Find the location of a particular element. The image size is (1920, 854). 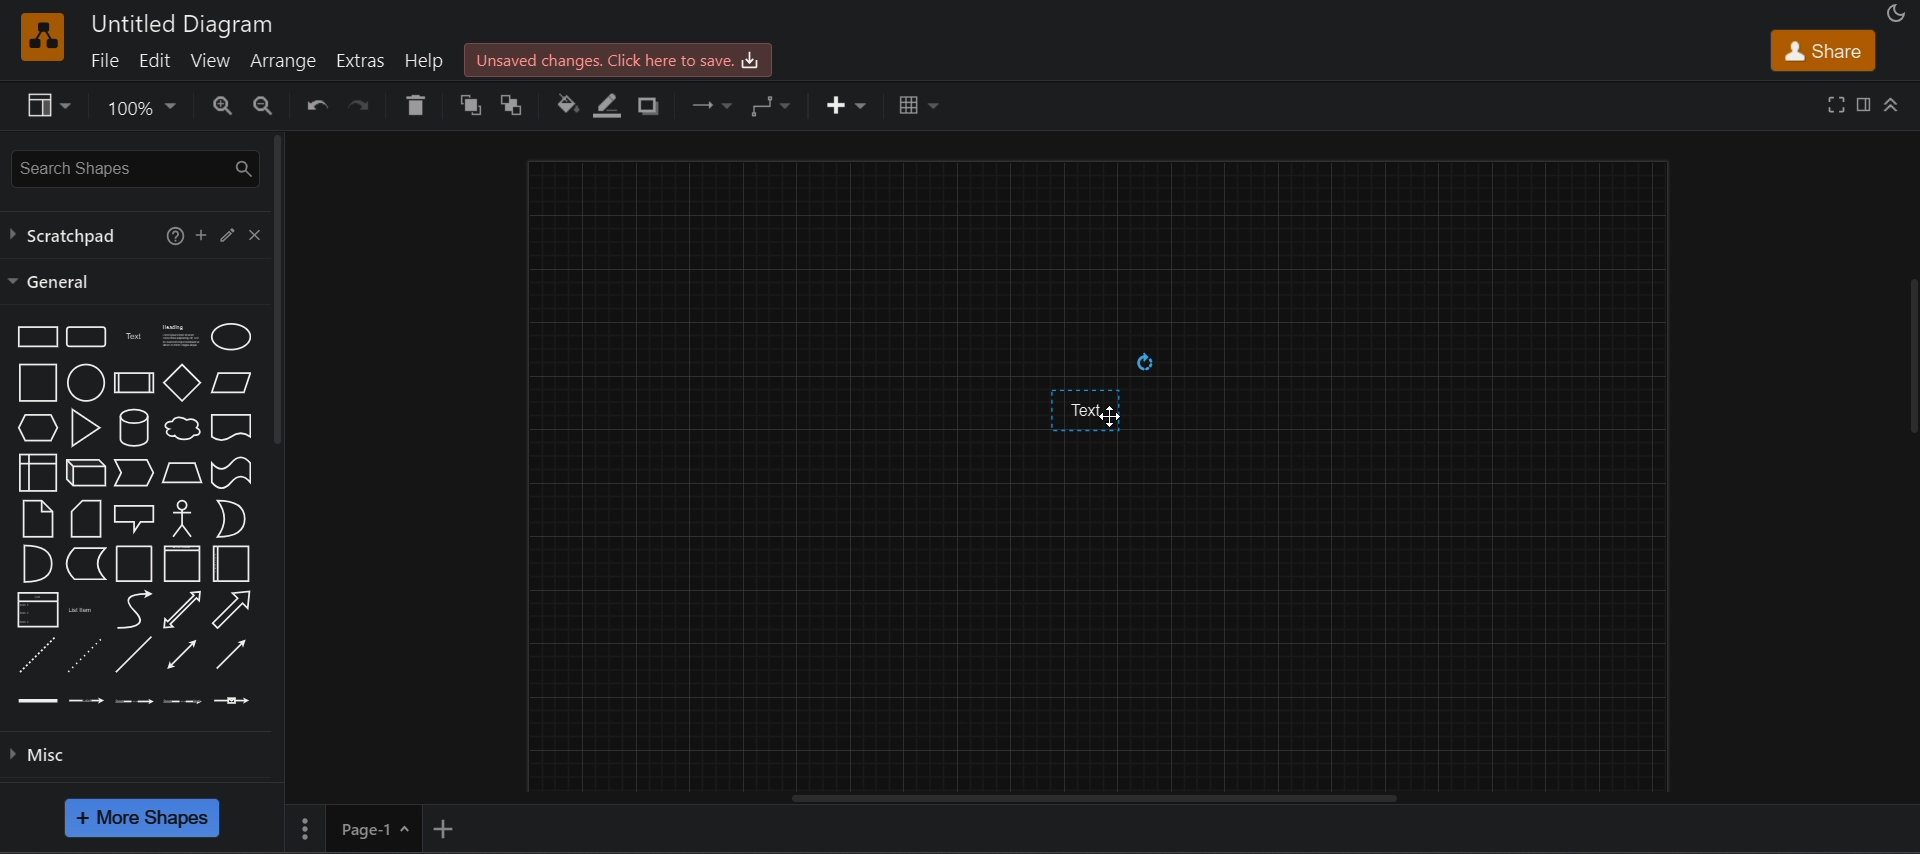

shadow is located at coordinates (649, 107).